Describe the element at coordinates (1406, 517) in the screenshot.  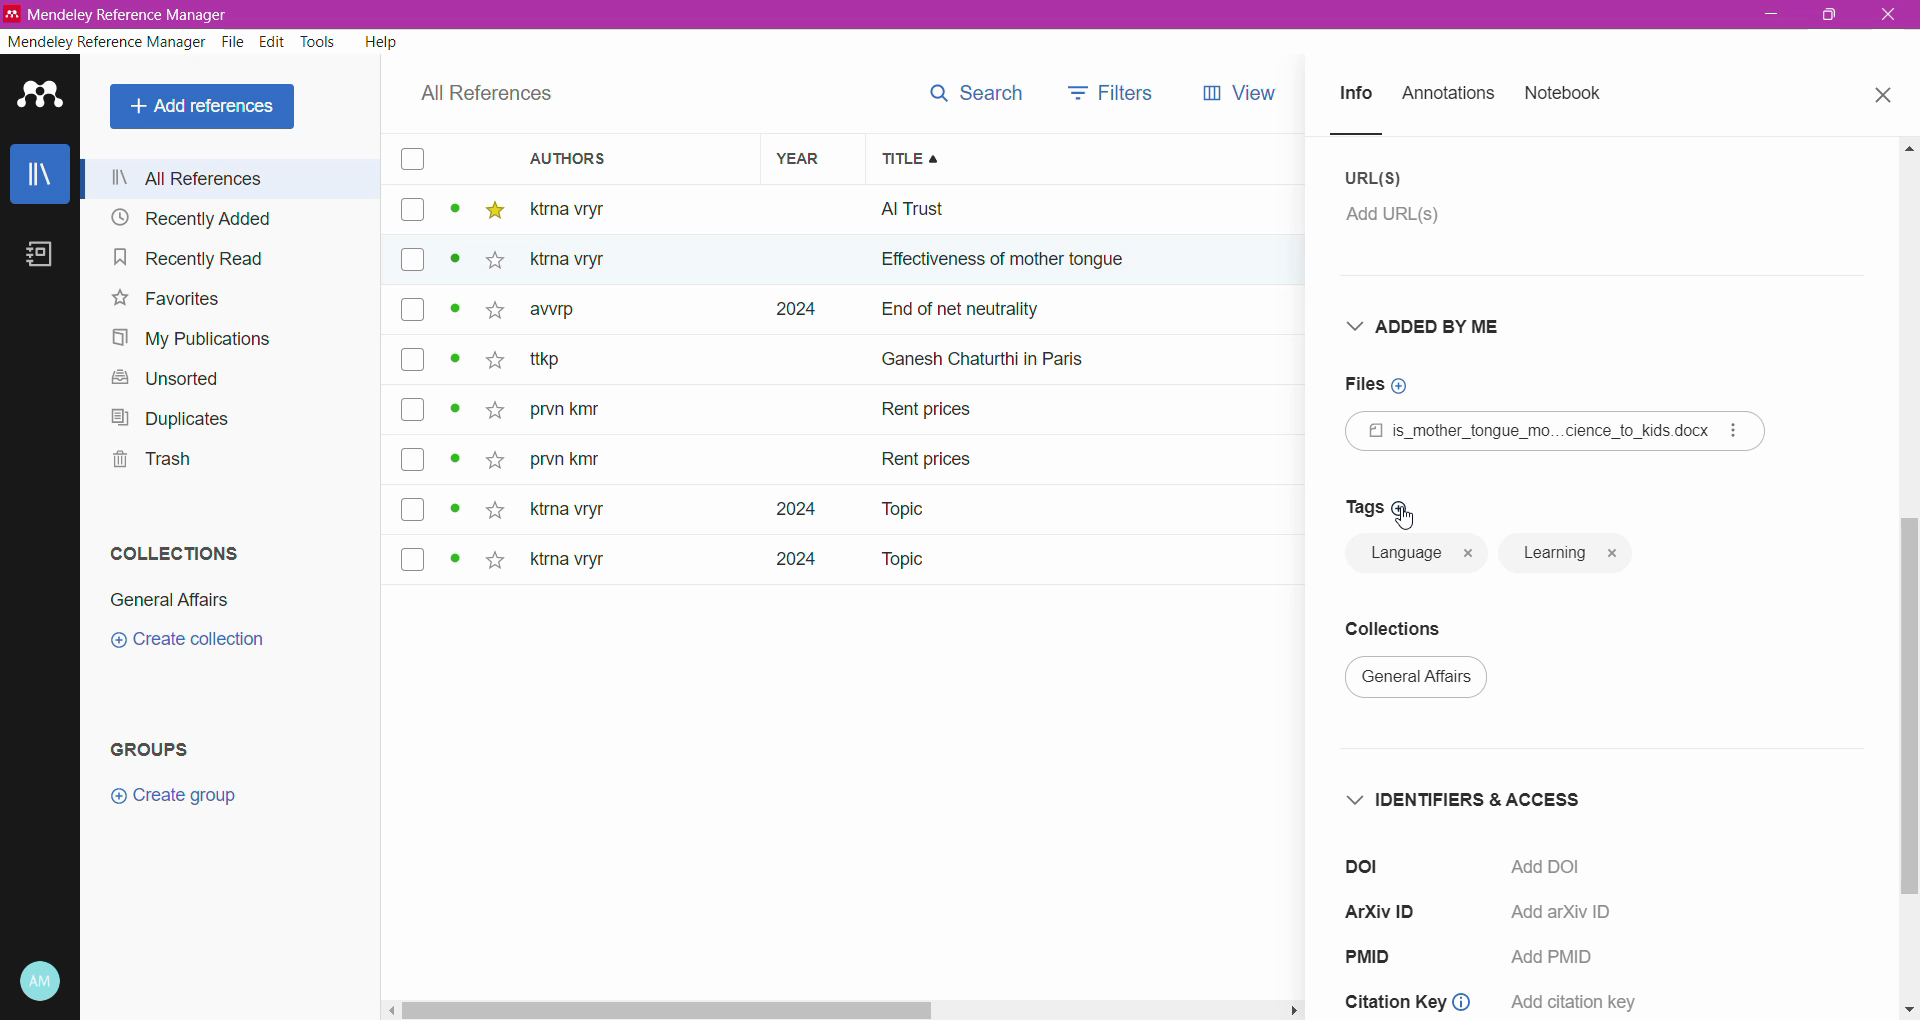
I see `Cursor` at that location.